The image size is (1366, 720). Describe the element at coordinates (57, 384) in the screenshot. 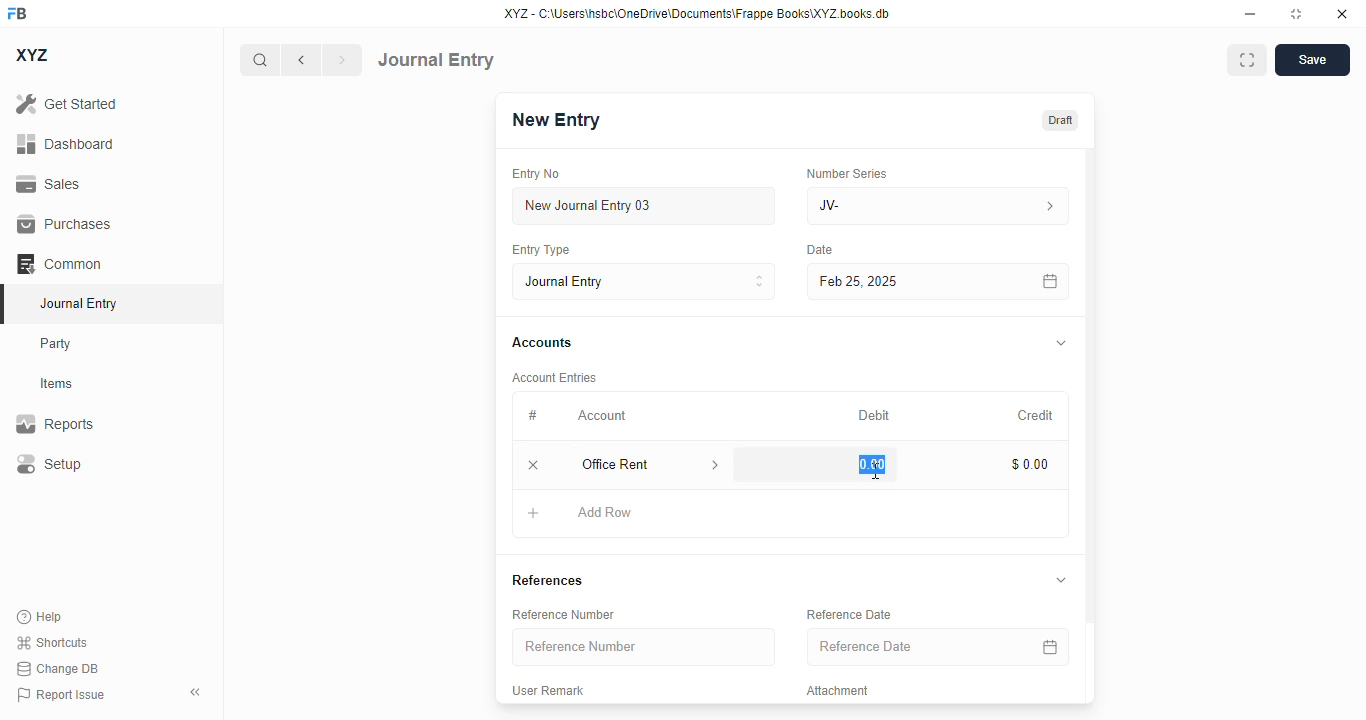

I see `items` at that location.